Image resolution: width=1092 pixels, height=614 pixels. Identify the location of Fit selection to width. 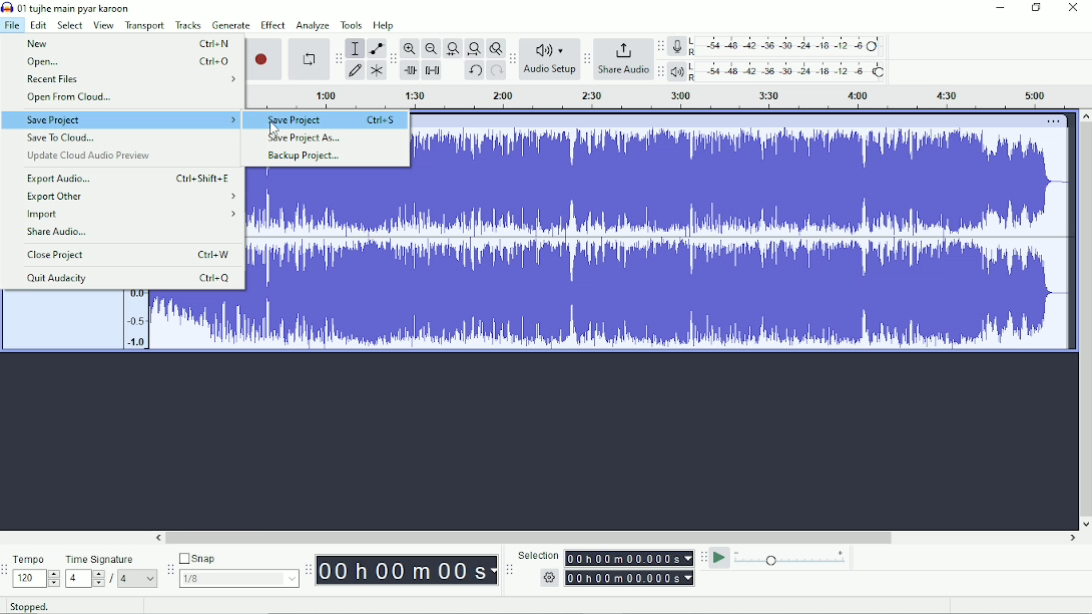
(453, 47).